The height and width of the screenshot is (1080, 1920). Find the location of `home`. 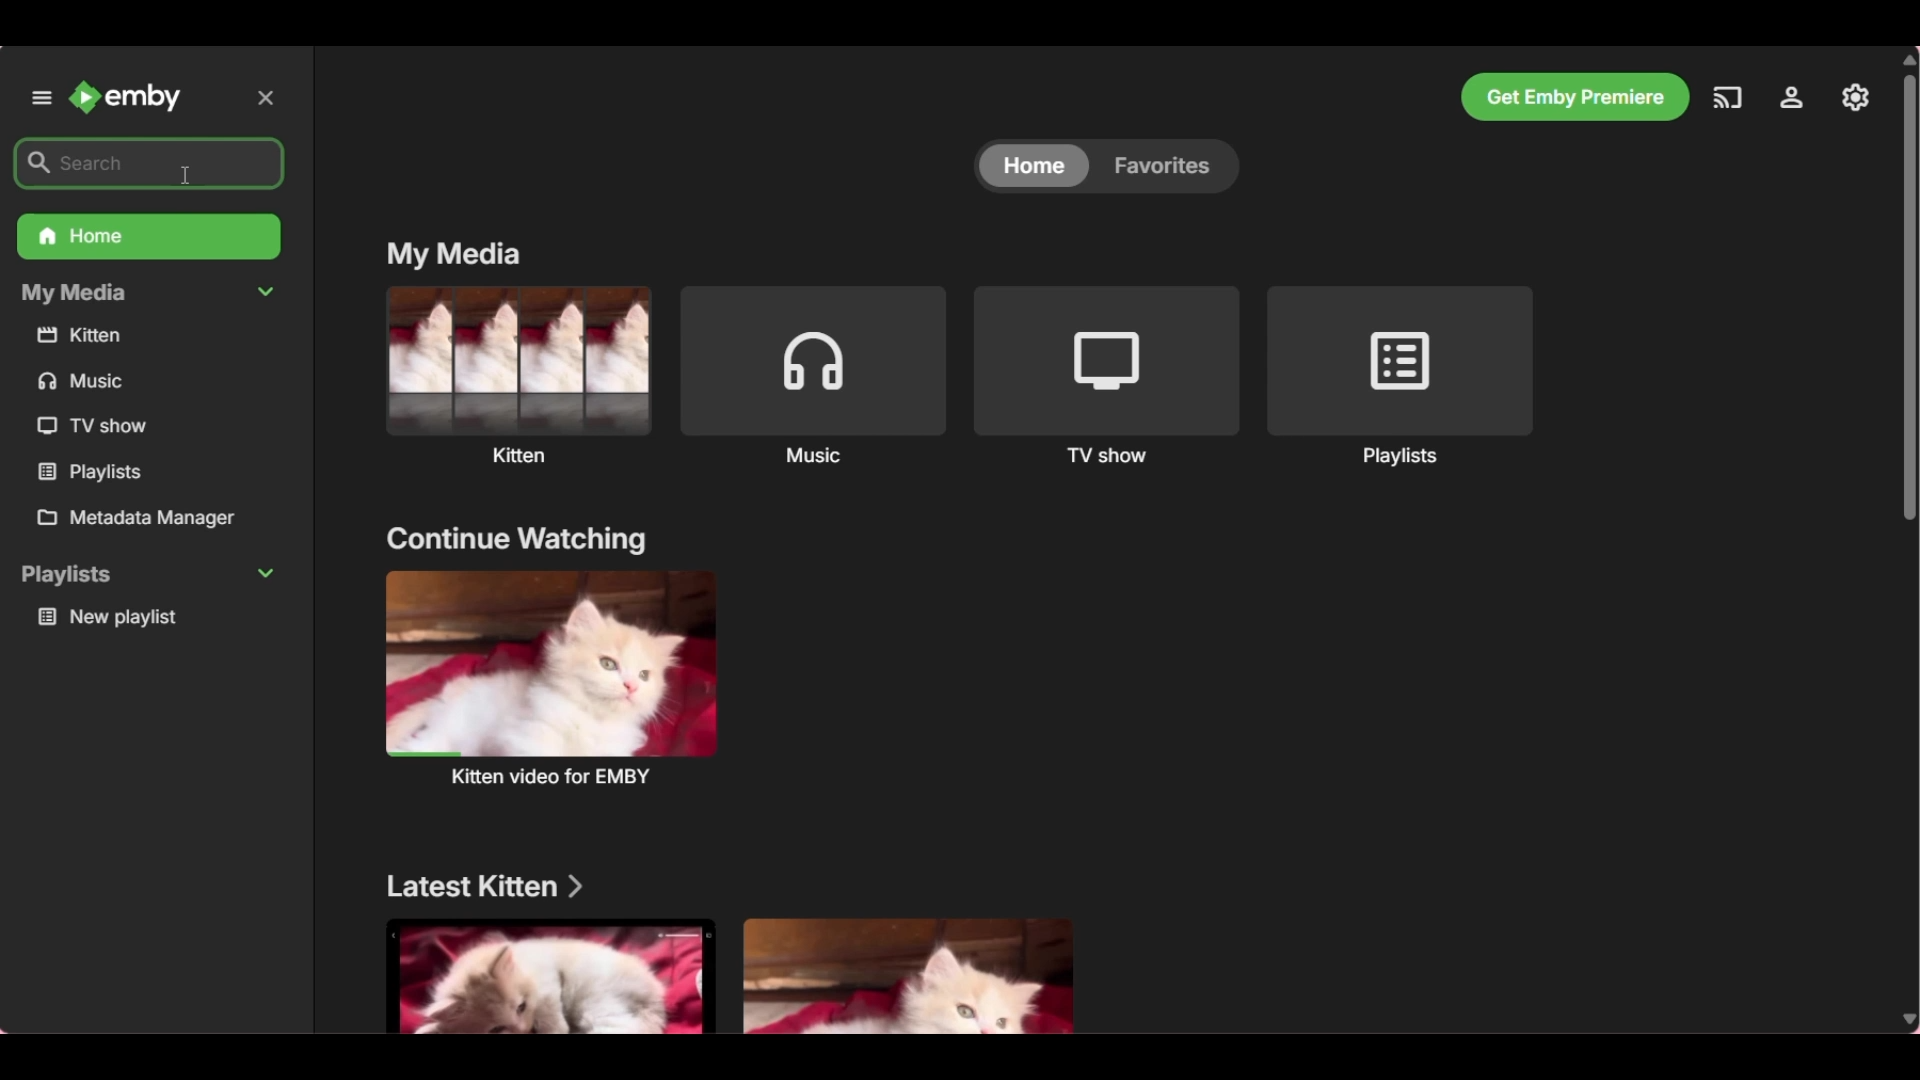

home is located at coordinates (1033, 168).